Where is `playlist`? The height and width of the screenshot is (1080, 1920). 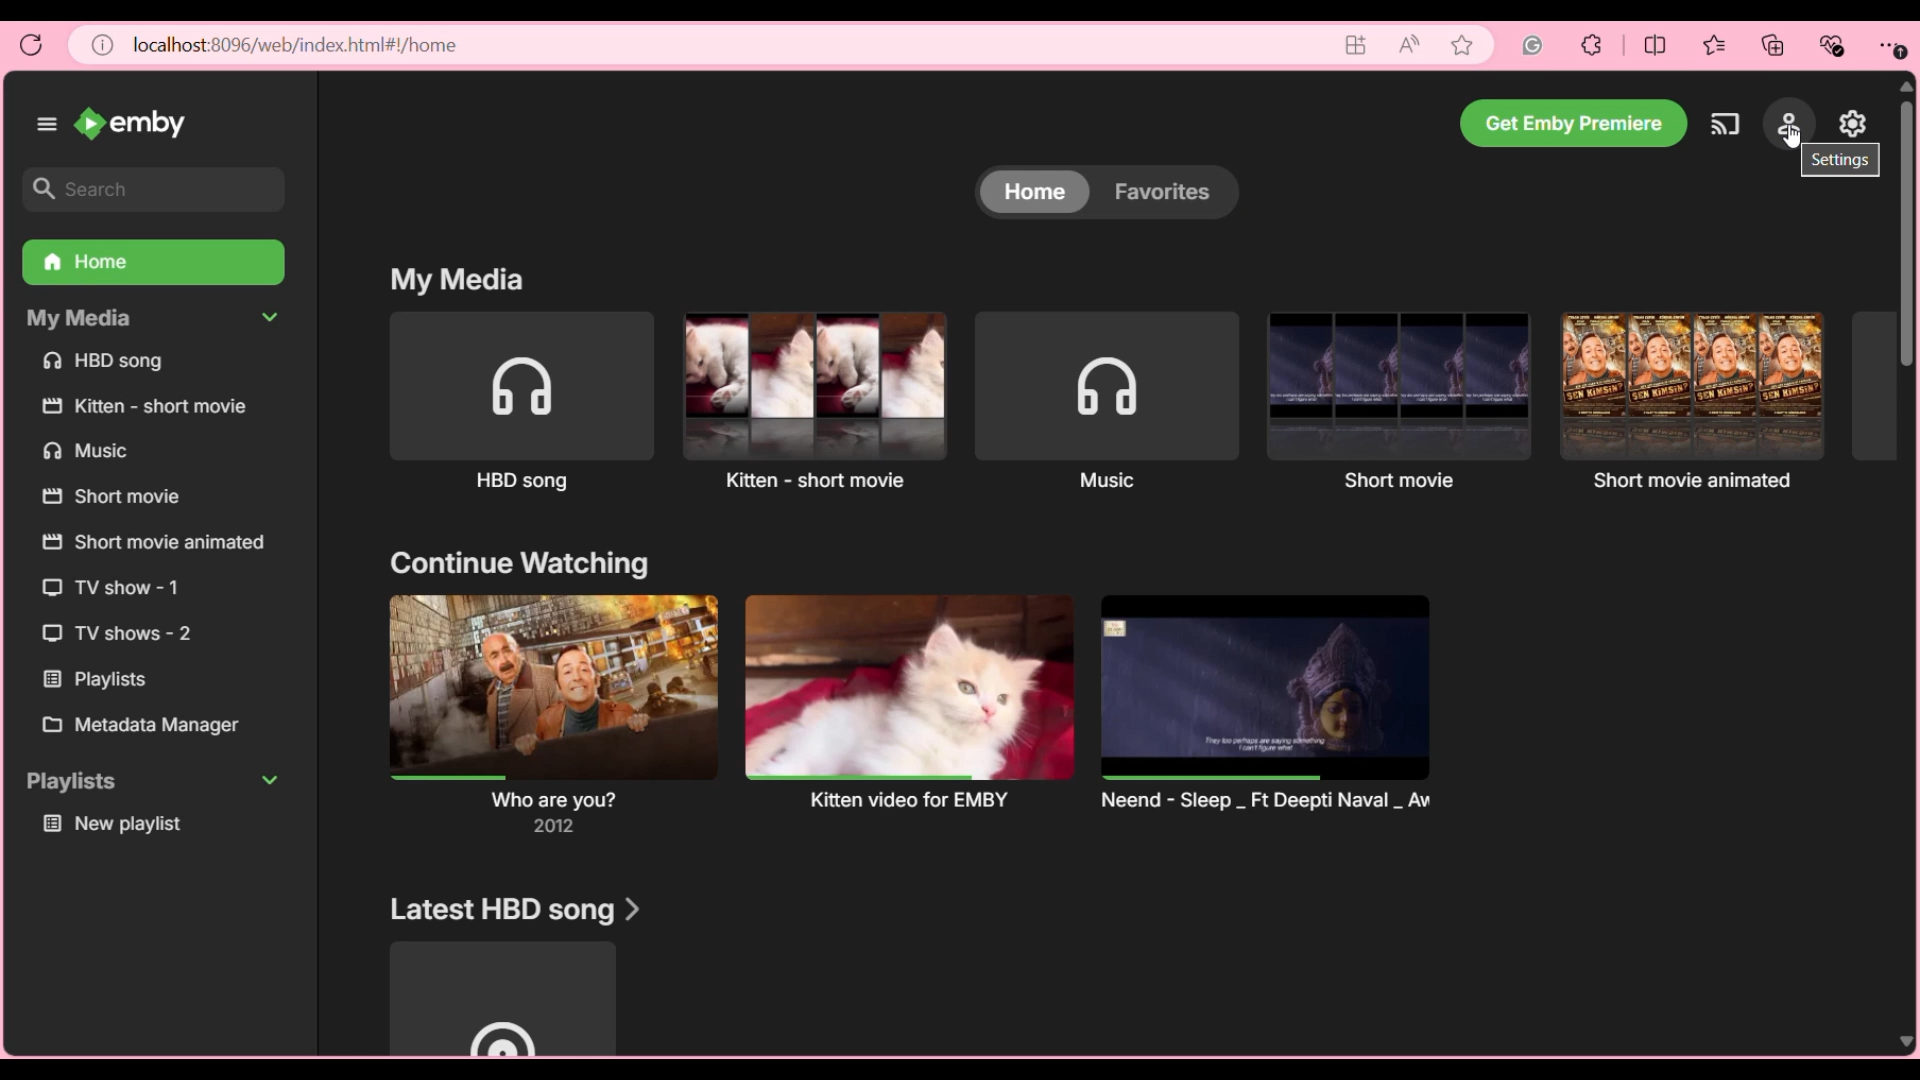
playlist is located at coordinates (99, 681).